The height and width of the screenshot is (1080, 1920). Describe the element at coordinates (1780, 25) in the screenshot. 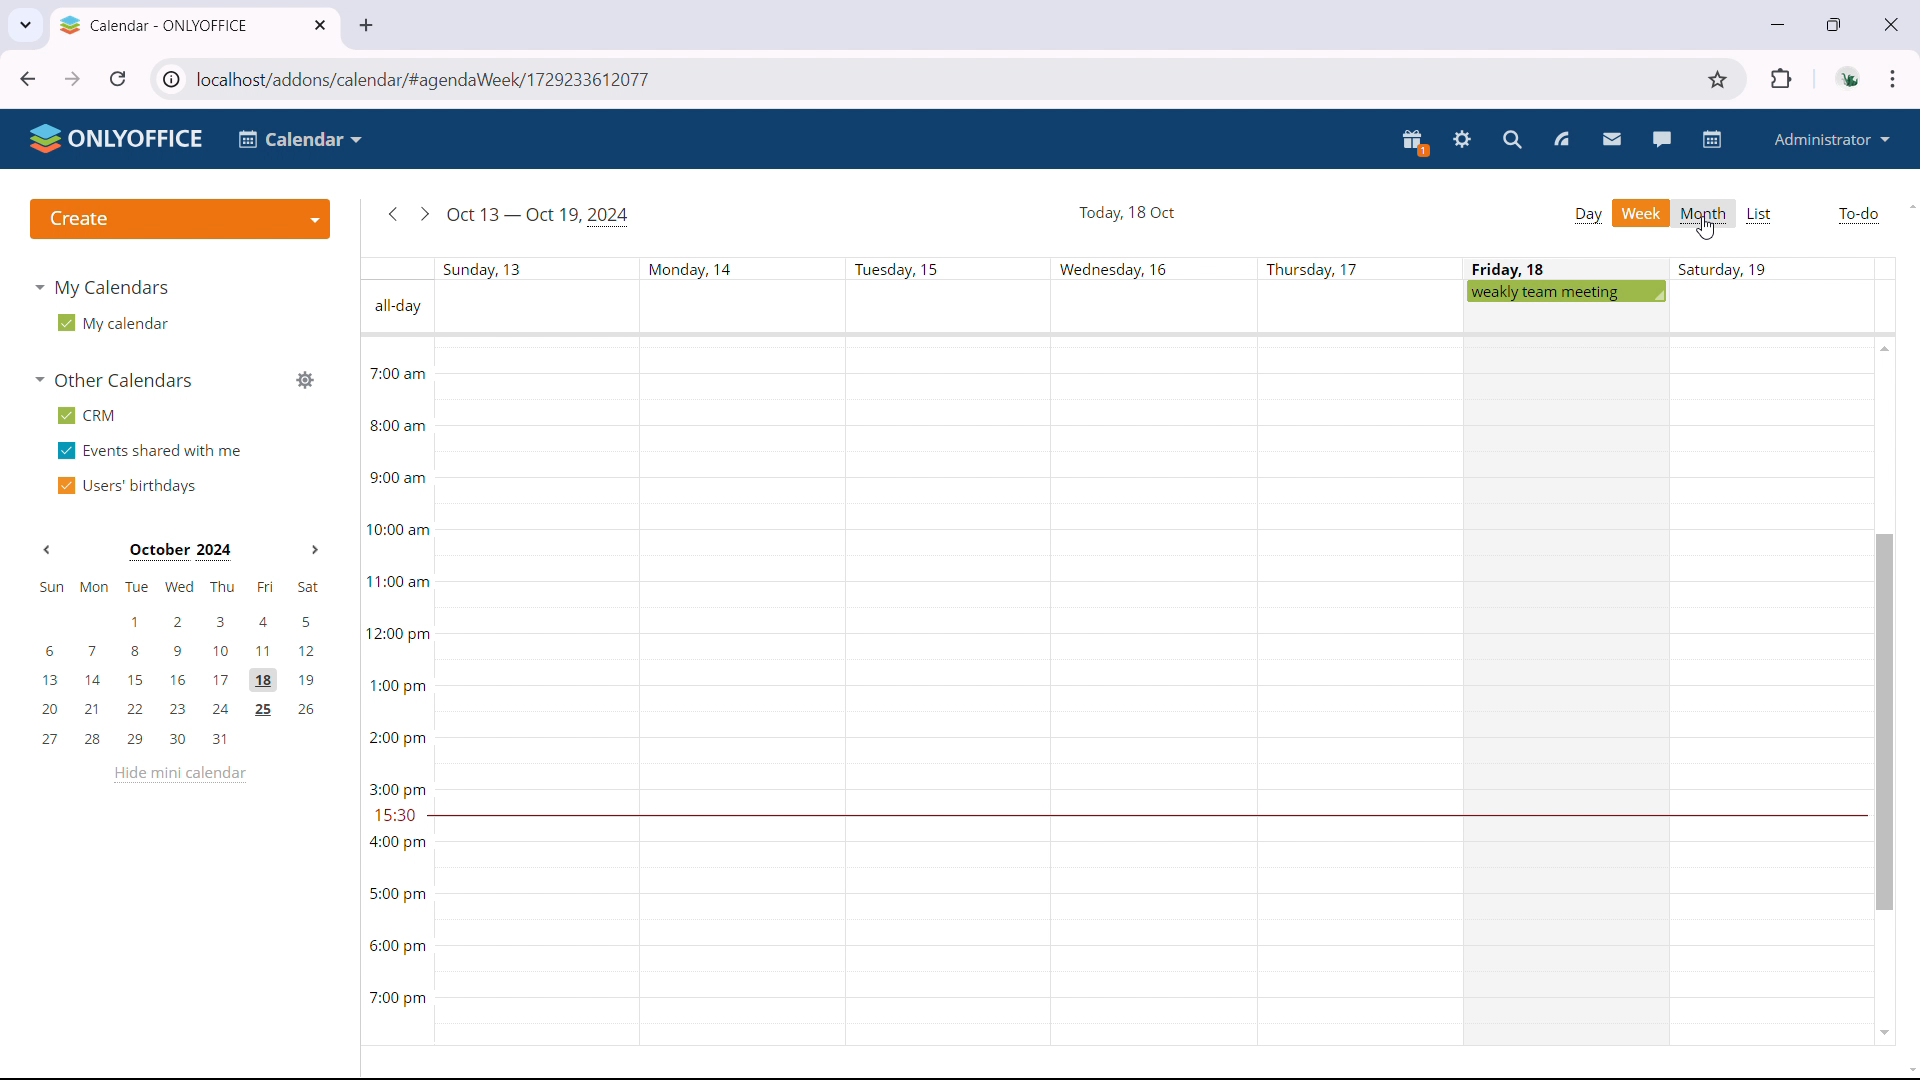

I see `minimize` at that location.